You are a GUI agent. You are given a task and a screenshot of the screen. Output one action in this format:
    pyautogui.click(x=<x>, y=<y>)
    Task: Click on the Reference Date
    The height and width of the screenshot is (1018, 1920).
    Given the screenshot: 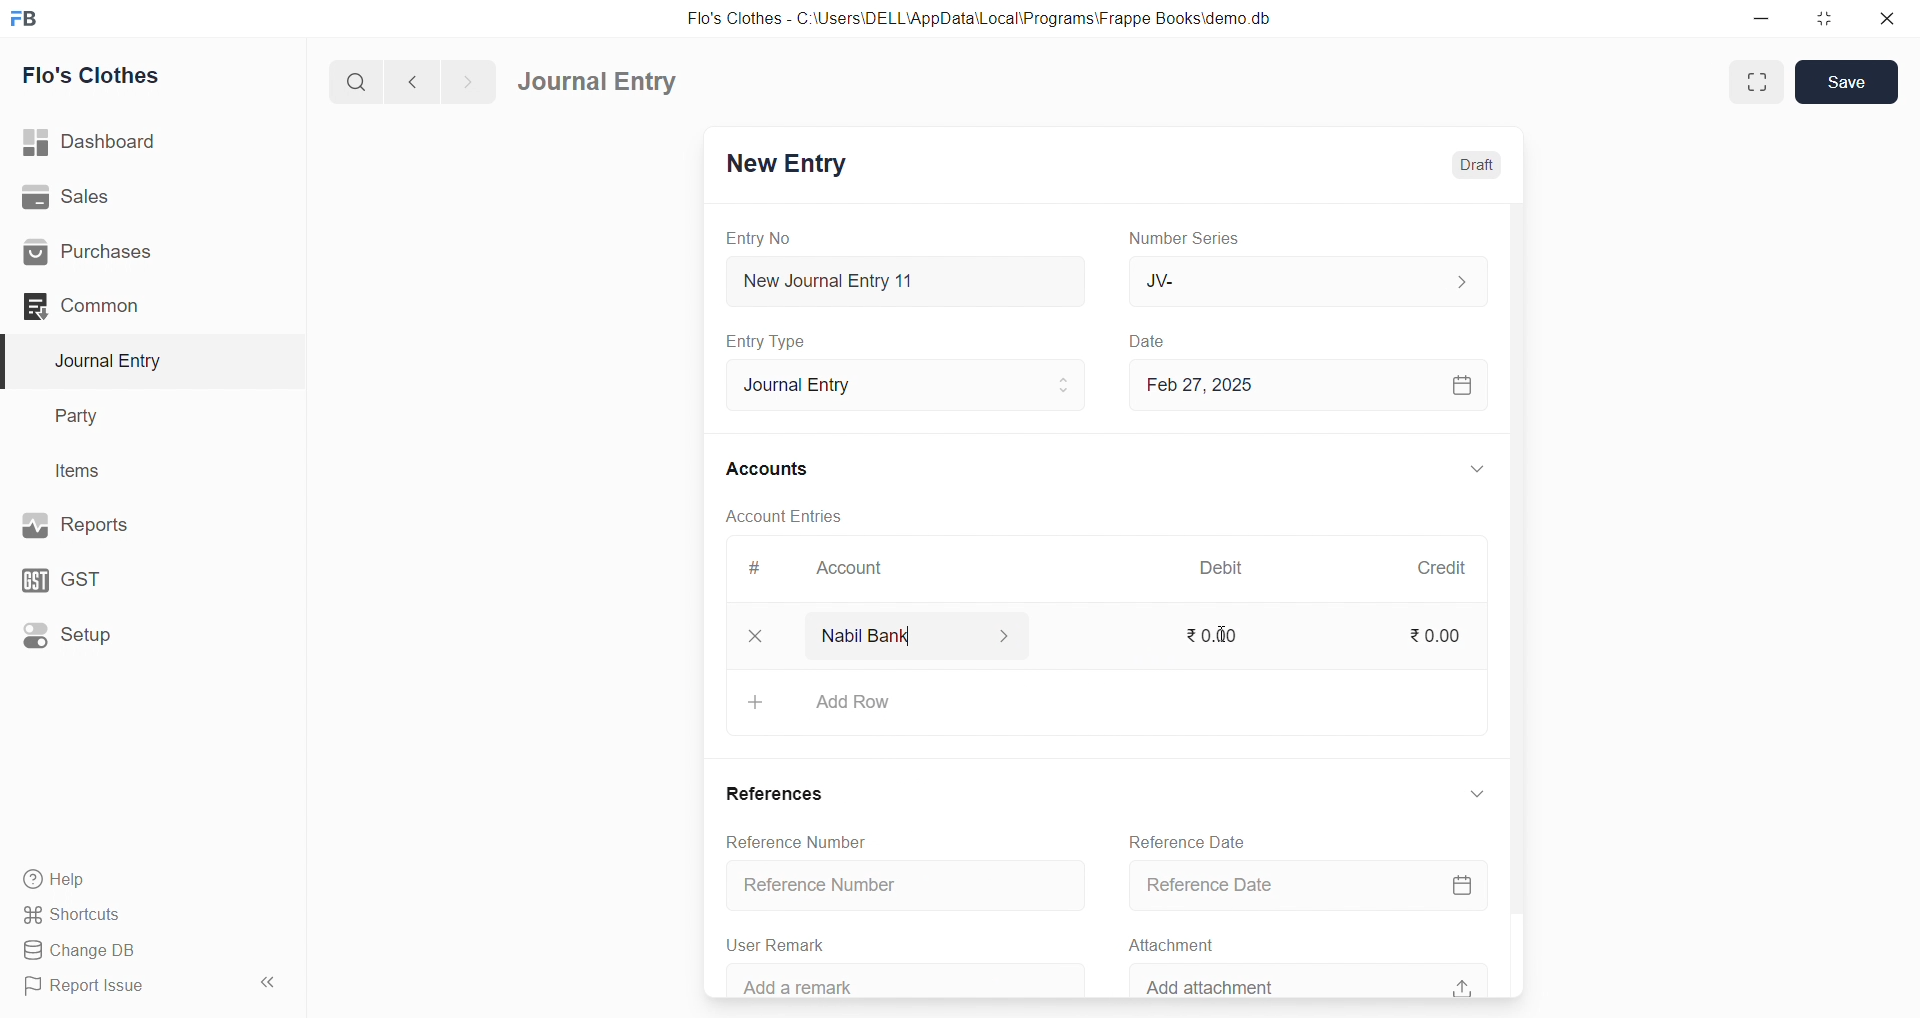 What is the action you would take?
    pyautogui.click(x=1187, y=840)
    